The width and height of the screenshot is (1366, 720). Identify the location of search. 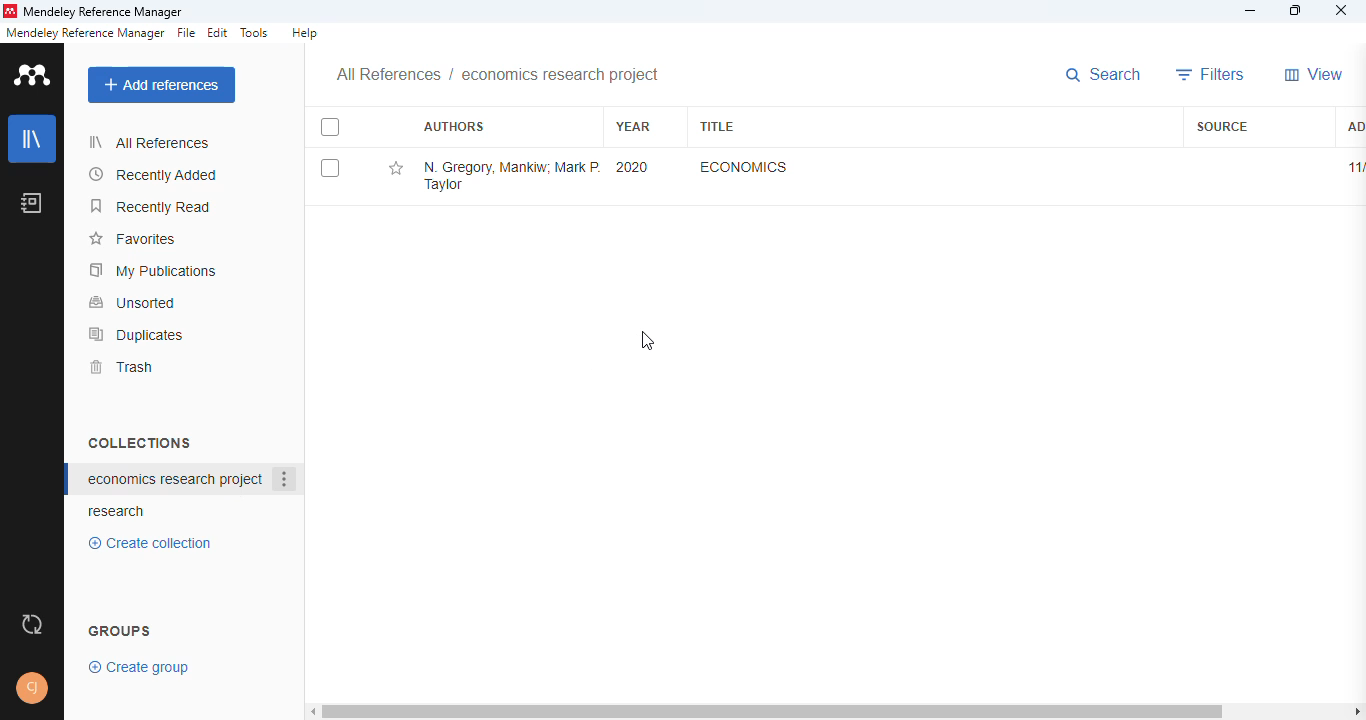
(1103, 74).